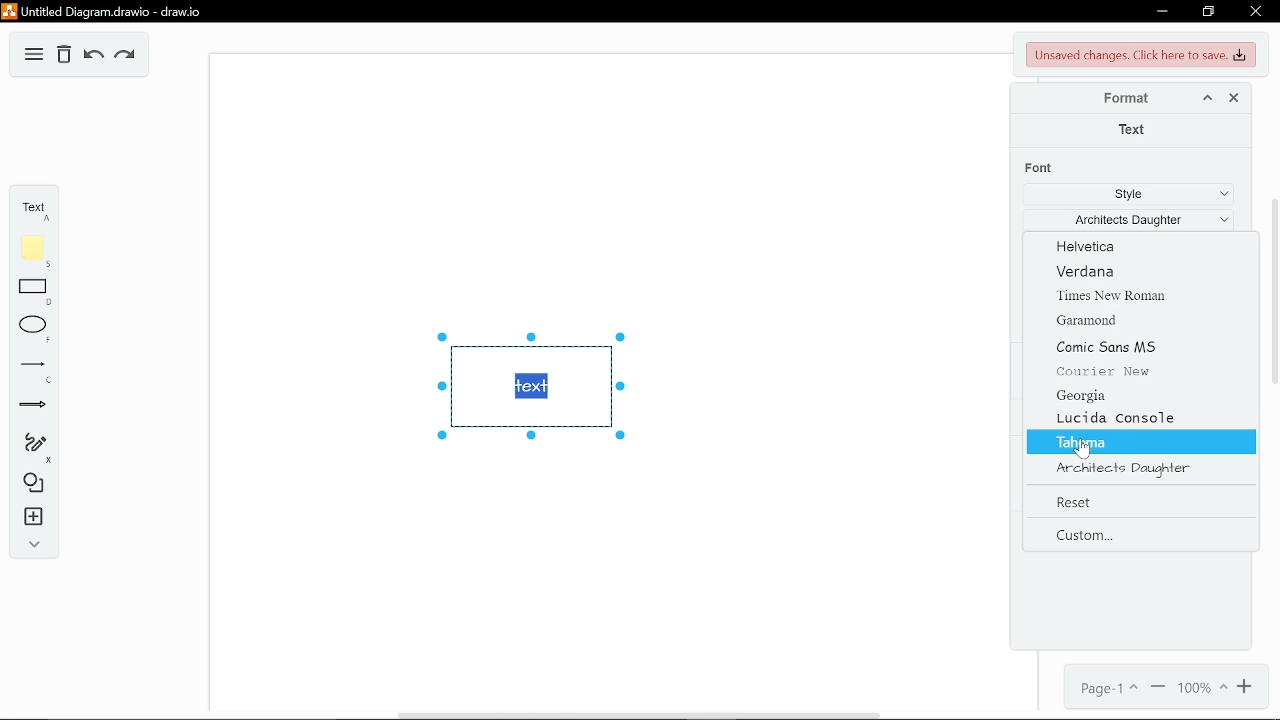 This screenshot has width=1280, height=720. I want to click on redo, so click(127, 56).